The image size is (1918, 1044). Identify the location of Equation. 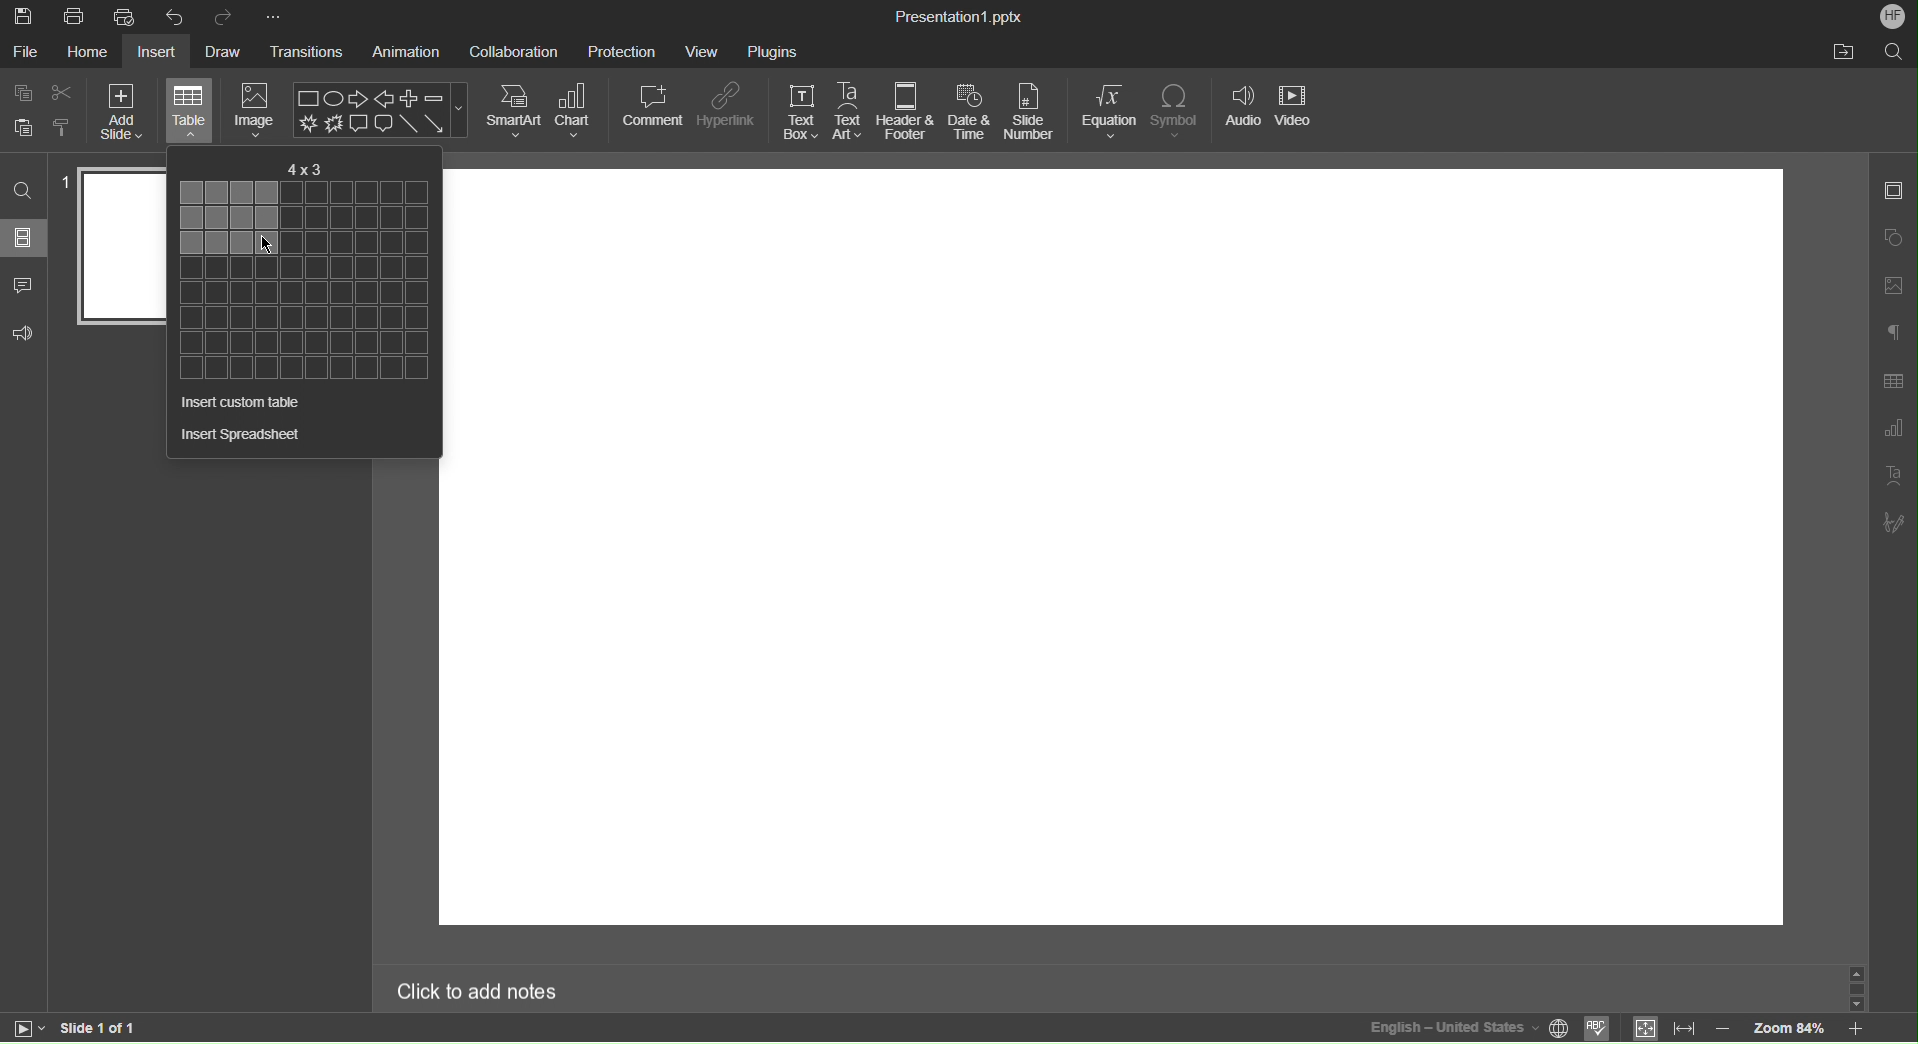
(1110, 112).